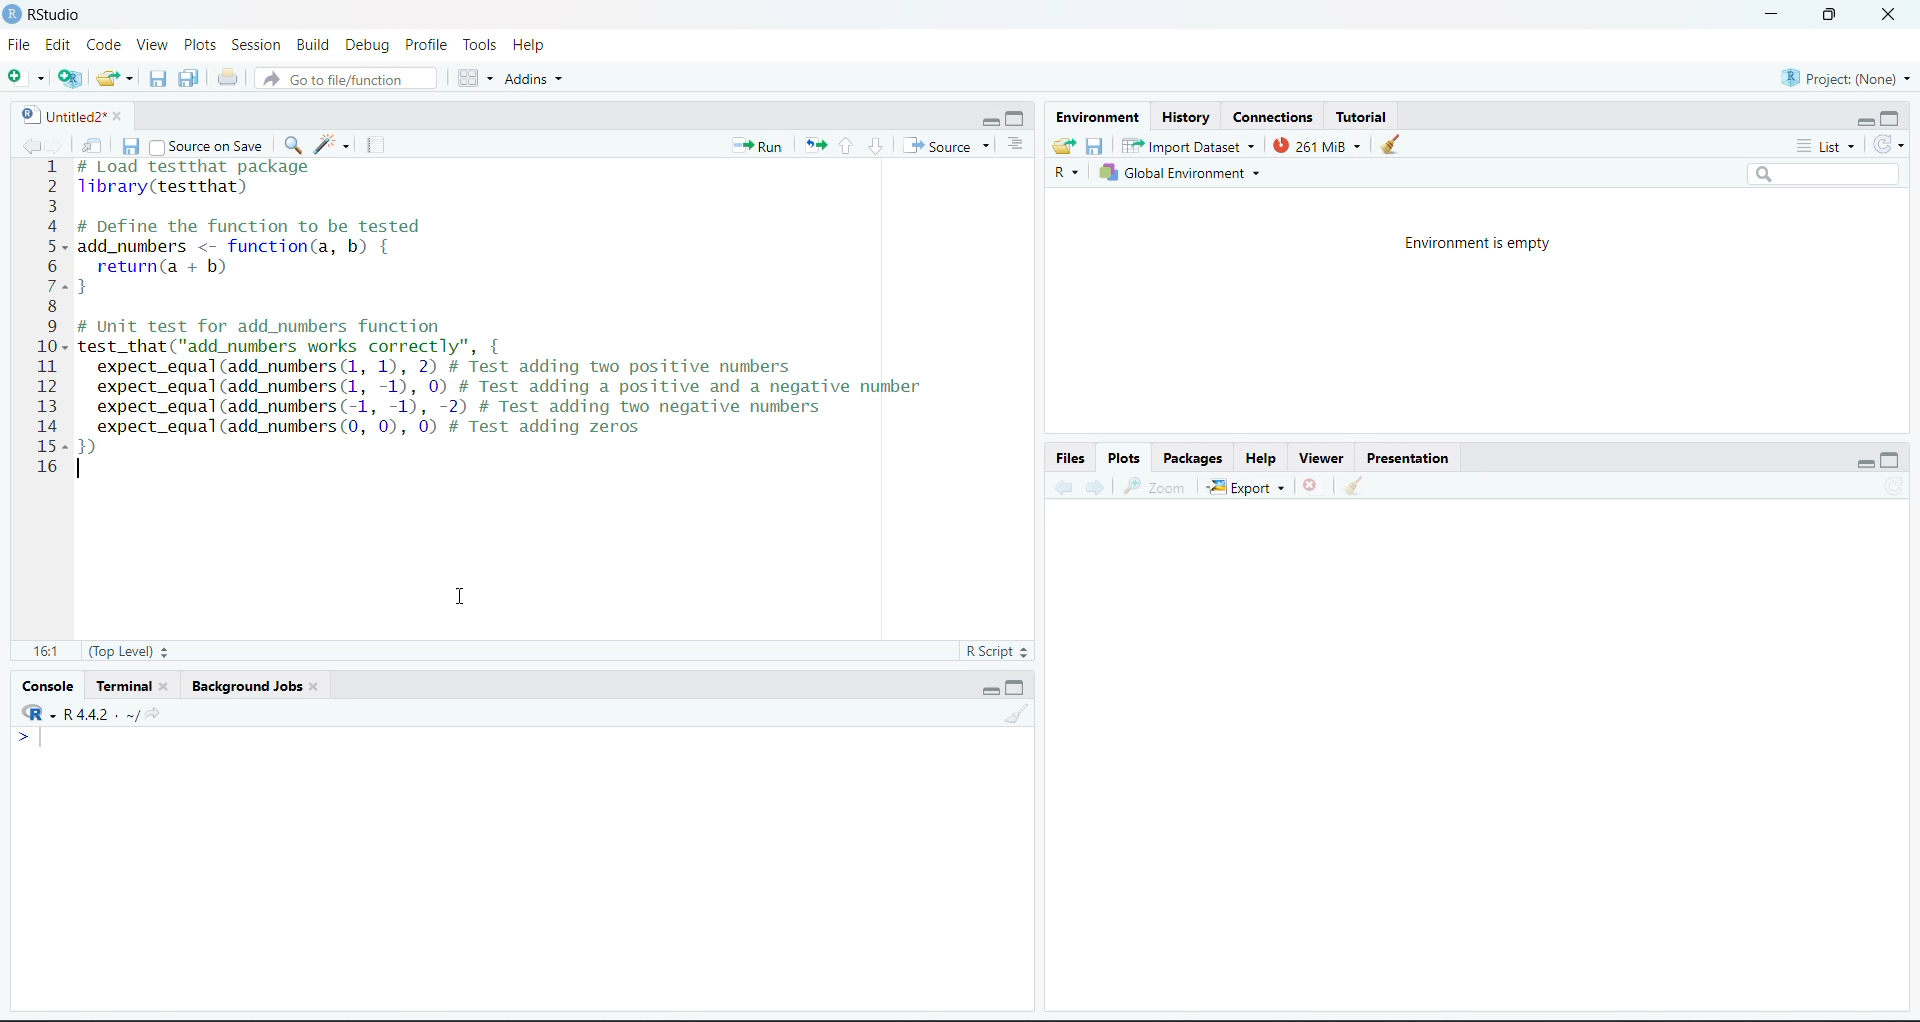  I want to click on Import Dataset, so click(1189, 146).